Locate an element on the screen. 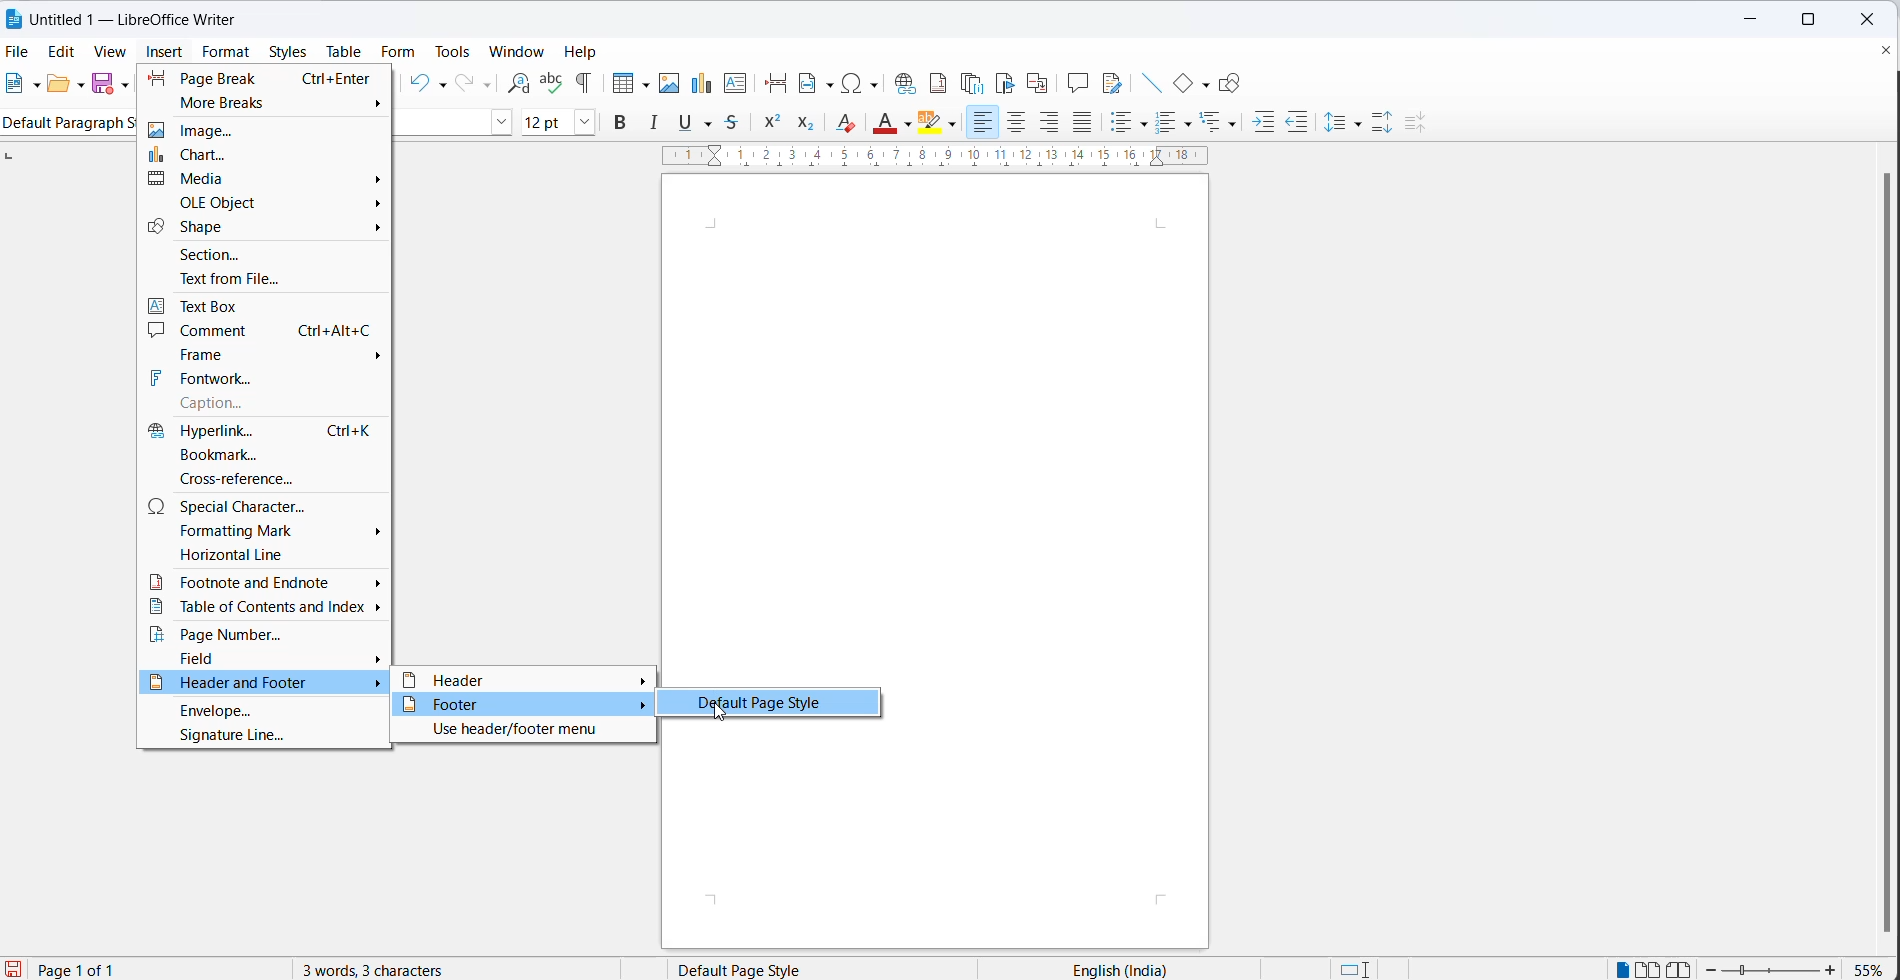  strikethrough is located at coordinates (737, 122).